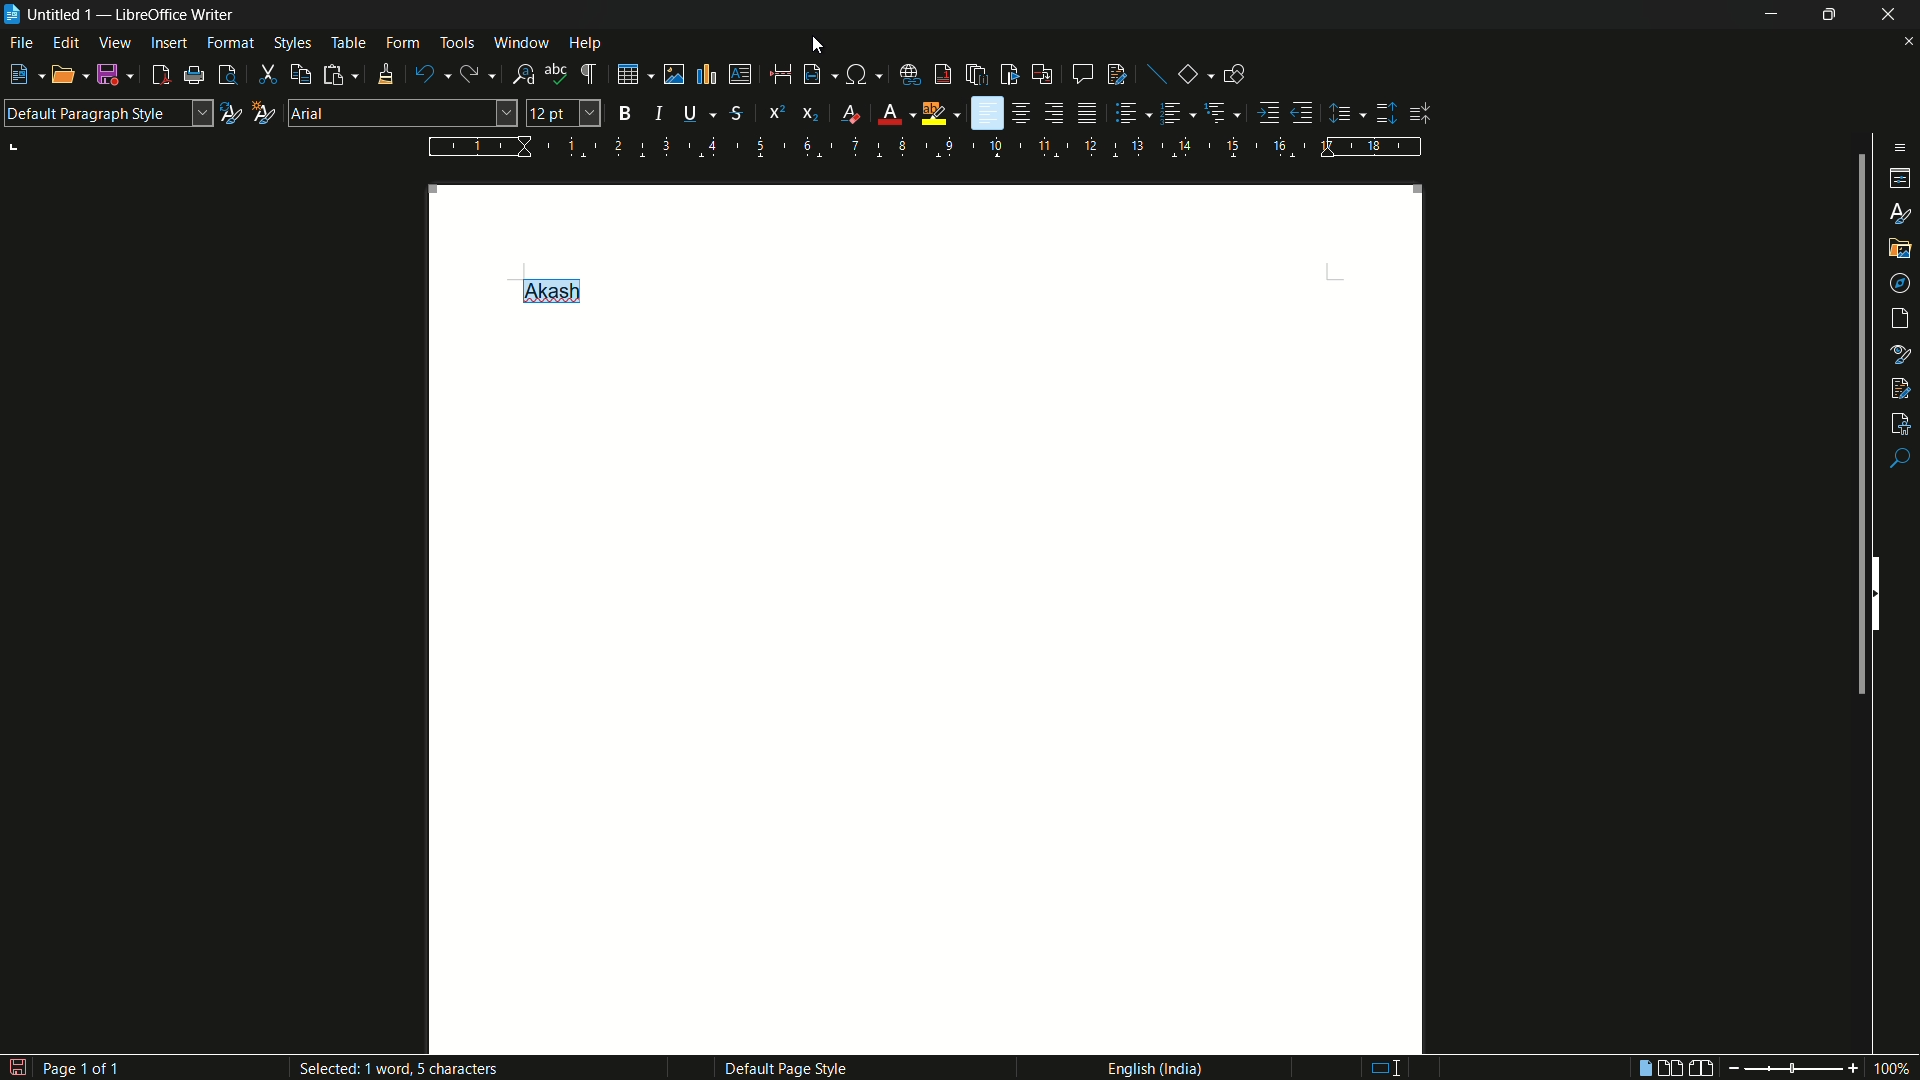  What do you see at coordinates (228, 75) in the screenshot?
I see `toggle print preview` at bounding box center [228, 75].